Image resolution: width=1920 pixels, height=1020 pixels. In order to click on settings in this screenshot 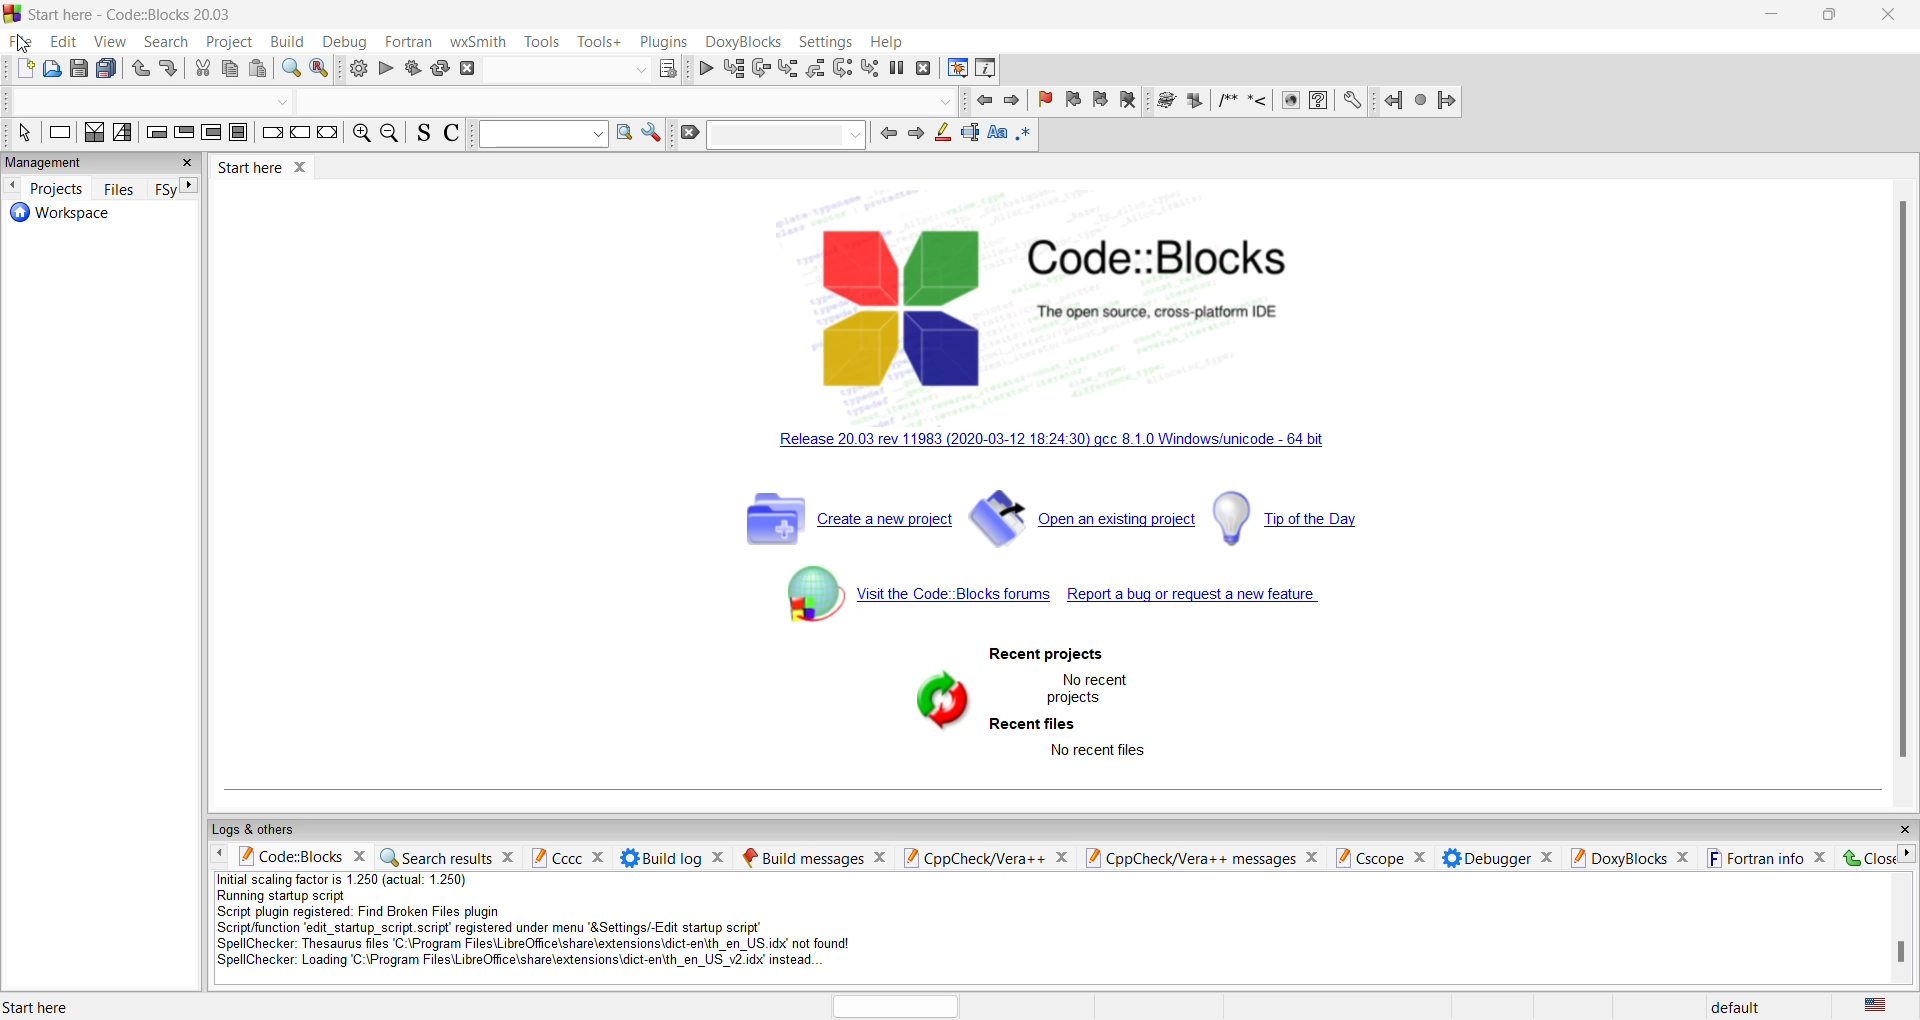, I will do `click(825, 41)`.